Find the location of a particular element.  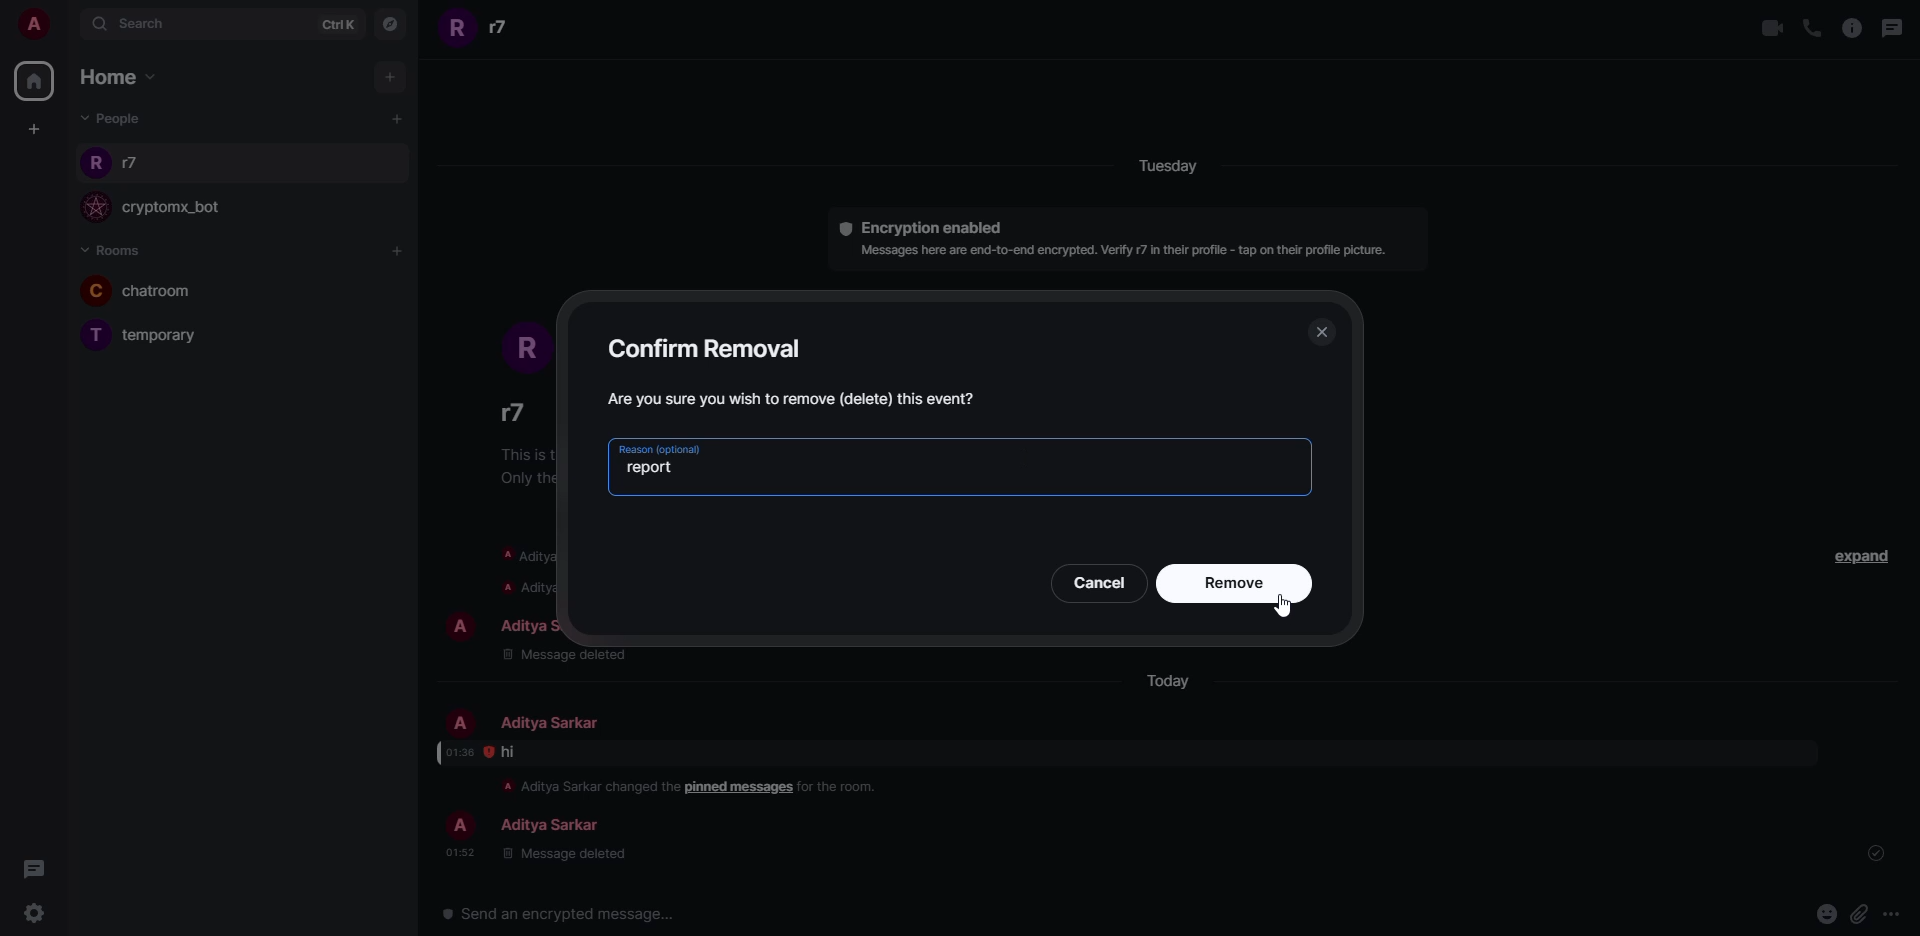

profile is located at coordinates (97, 335).